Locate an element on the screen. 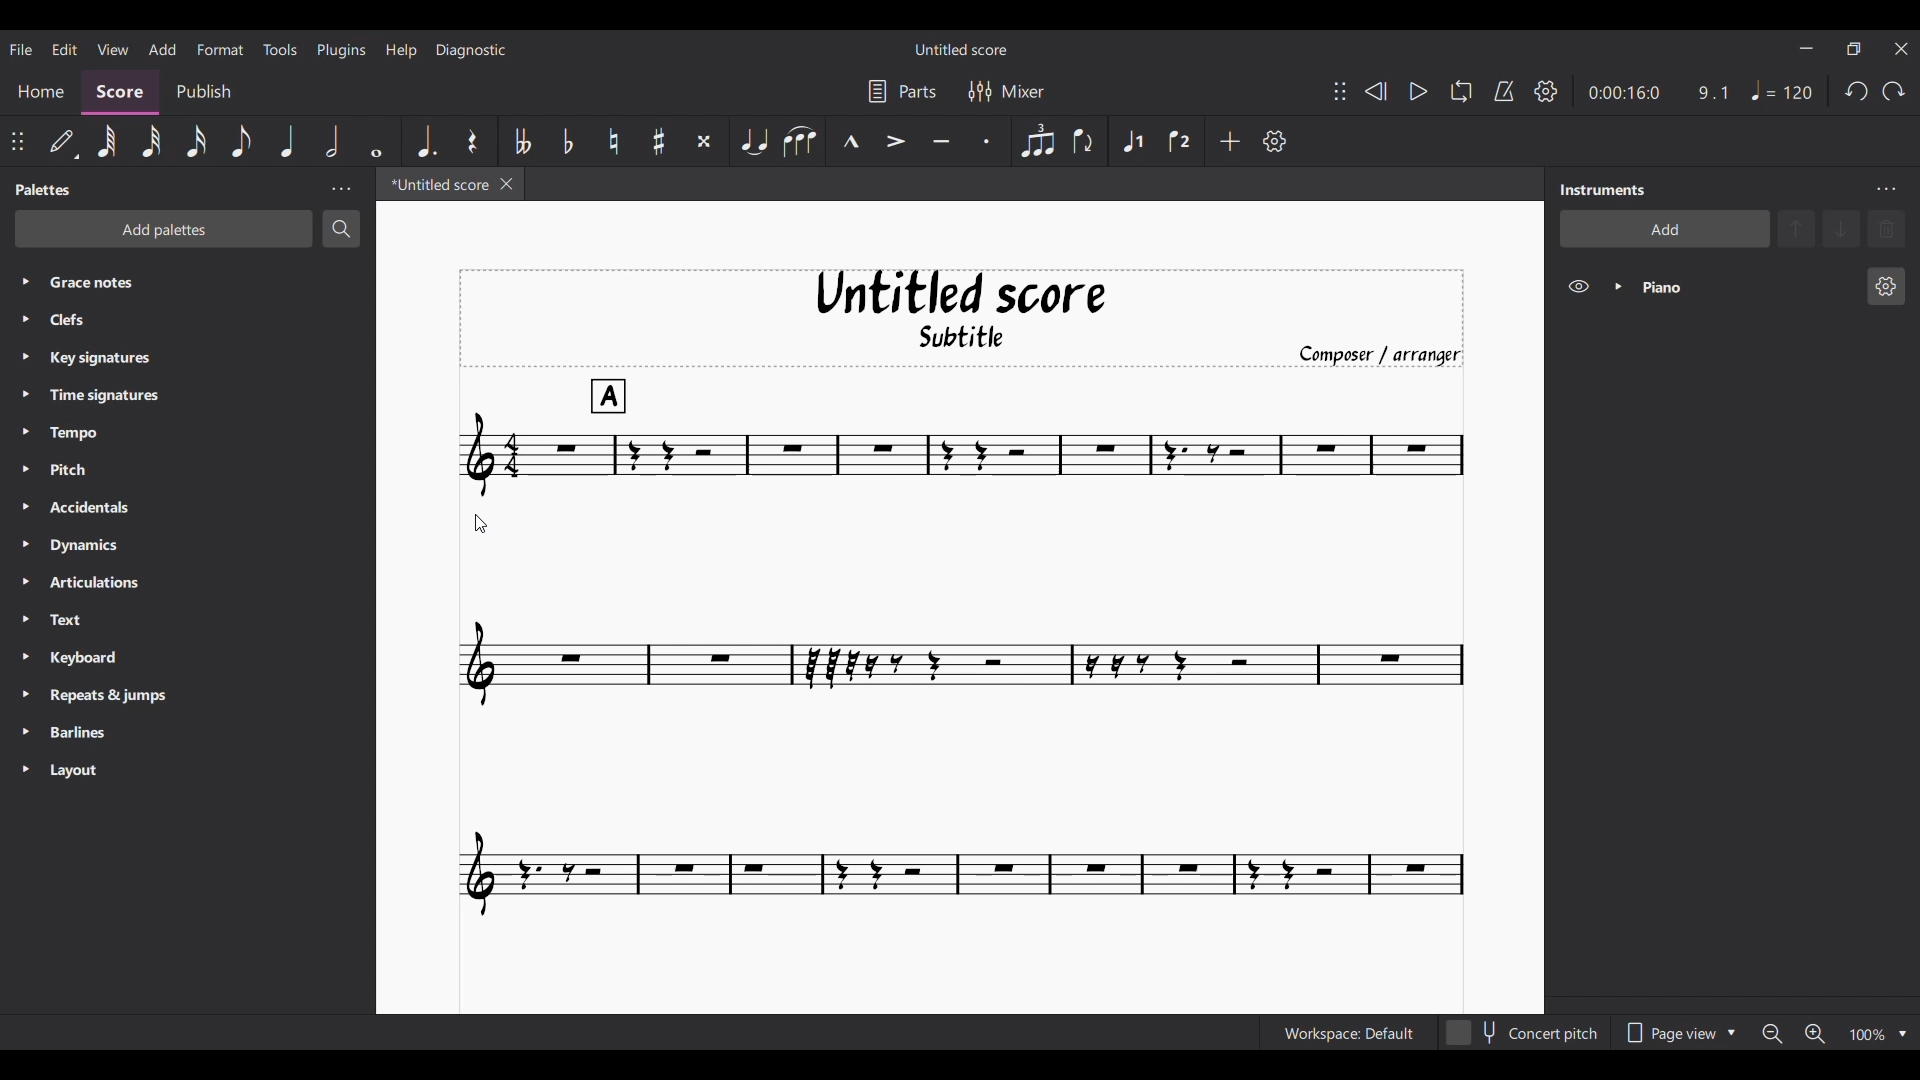  Current tab is located at coordinates (434, 184).